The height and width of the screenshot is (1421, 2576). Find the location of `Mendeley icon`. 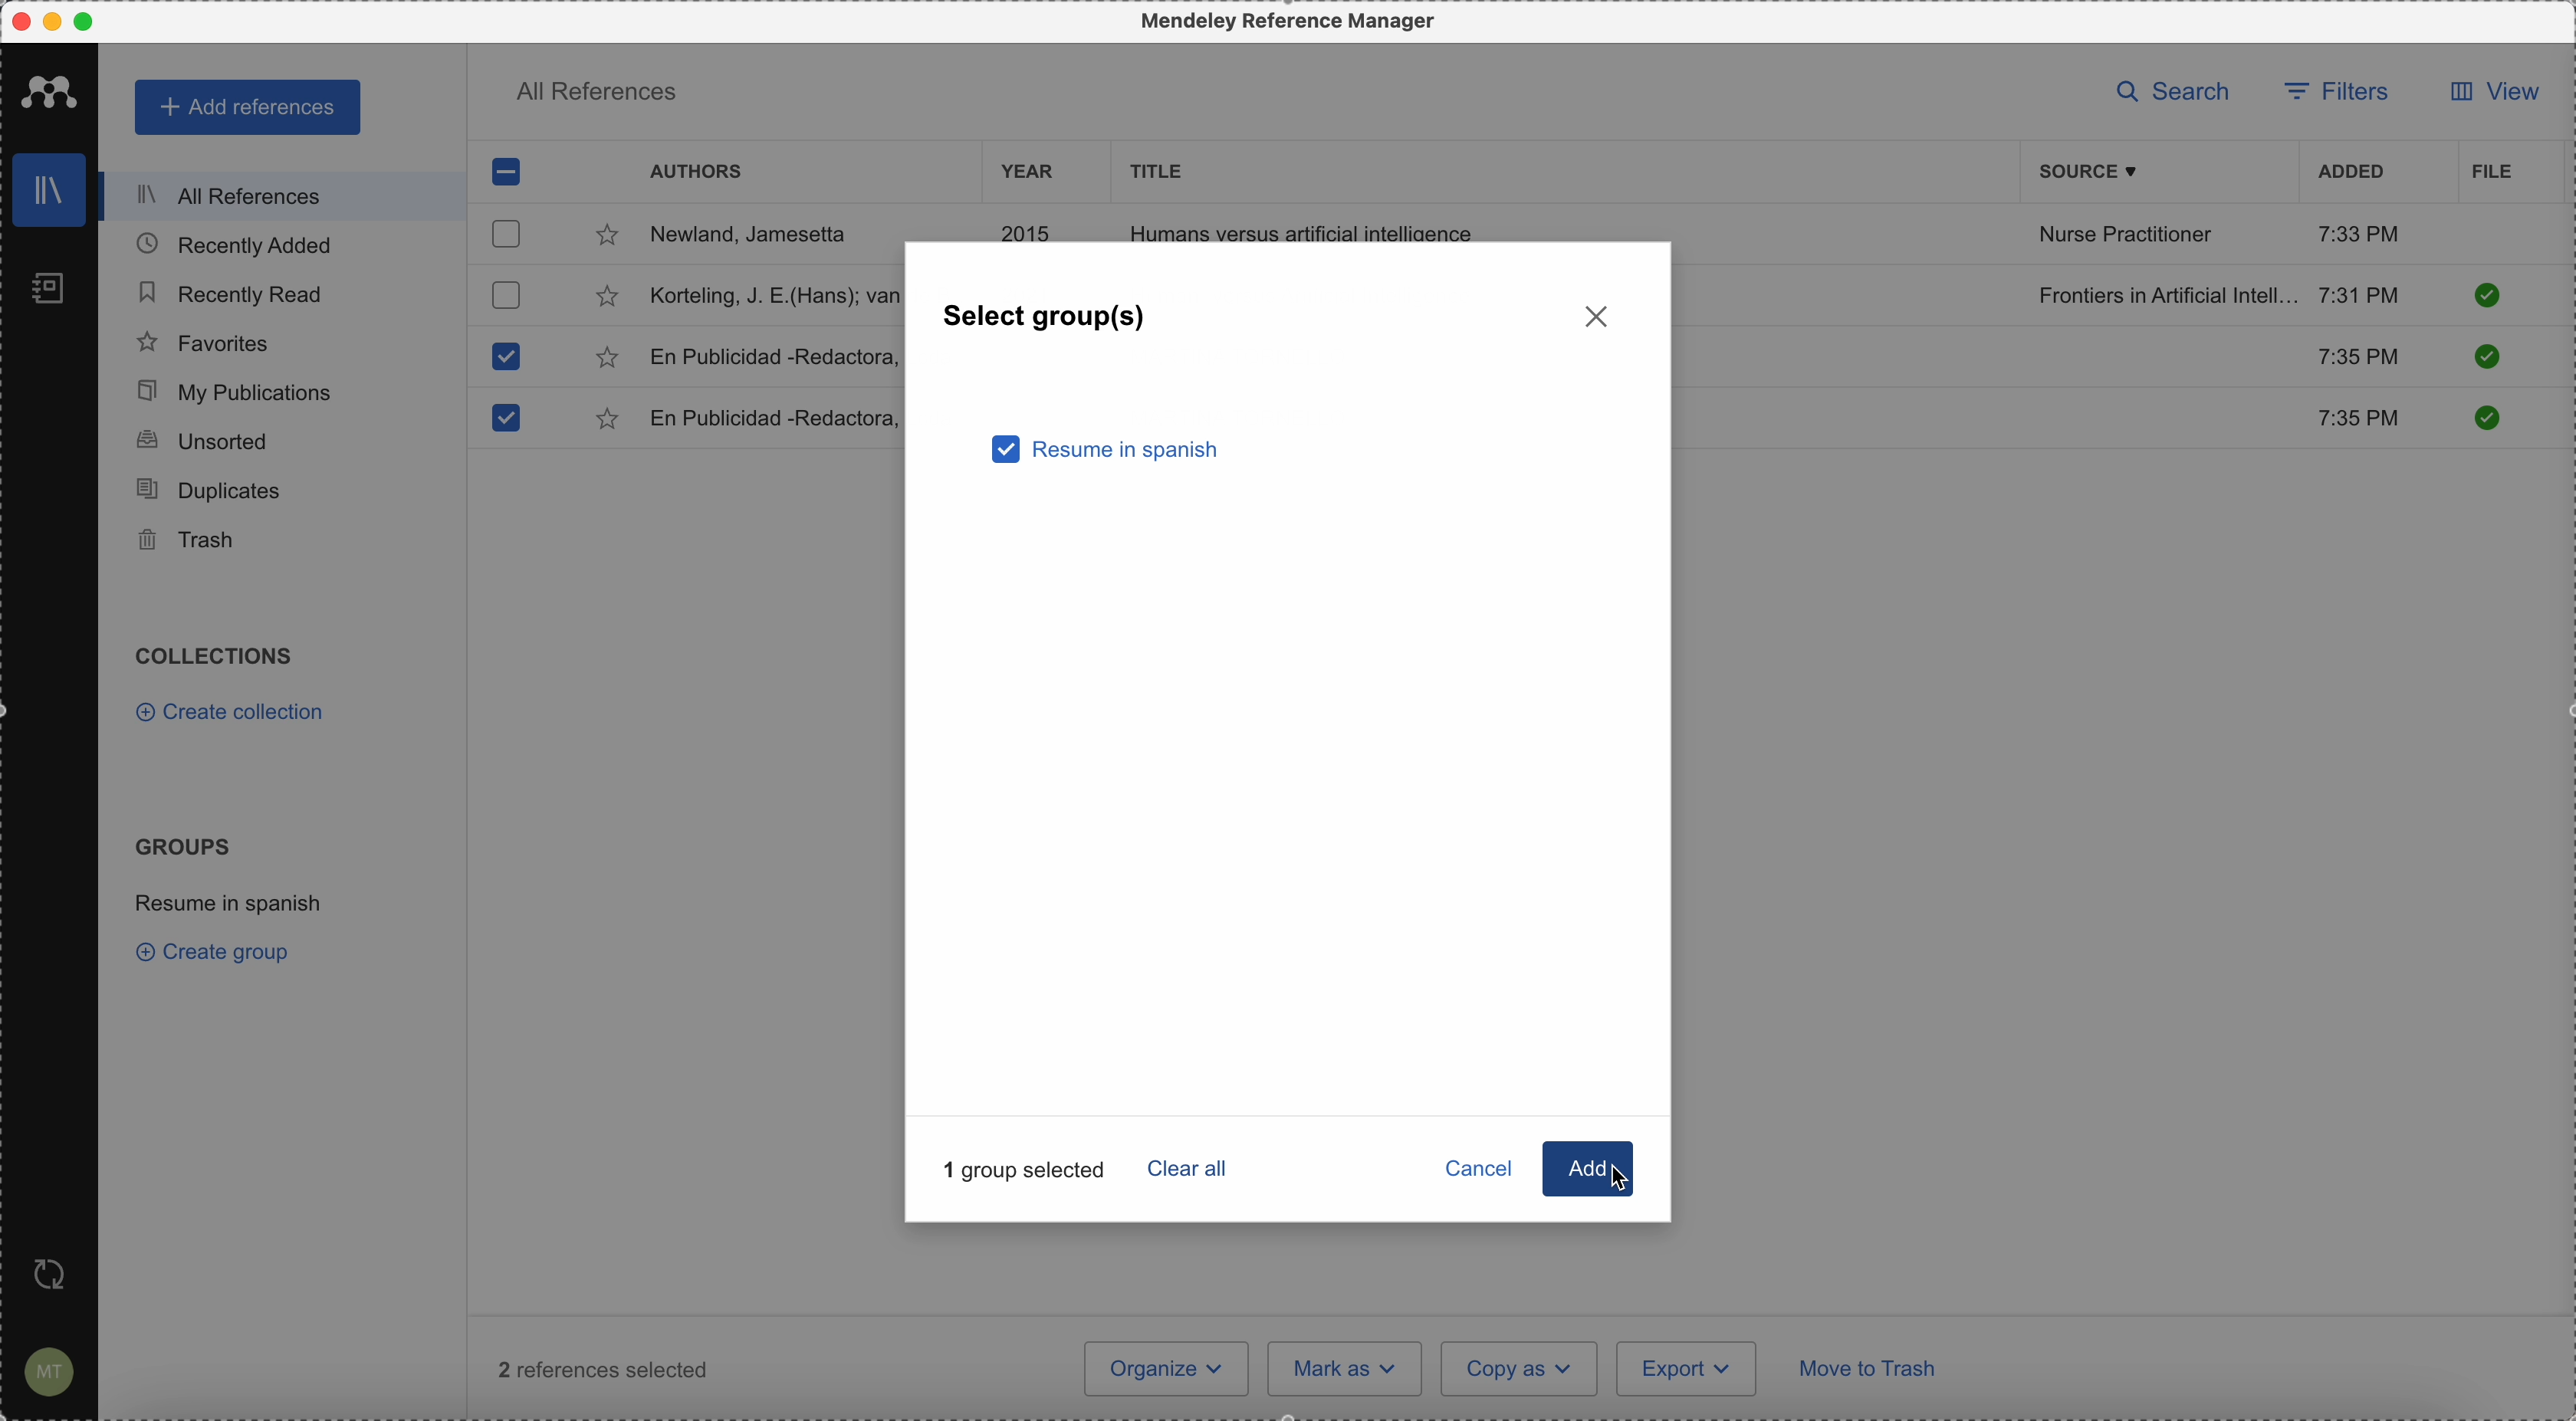

Mendeley icon is located at coordinates (50, 88).